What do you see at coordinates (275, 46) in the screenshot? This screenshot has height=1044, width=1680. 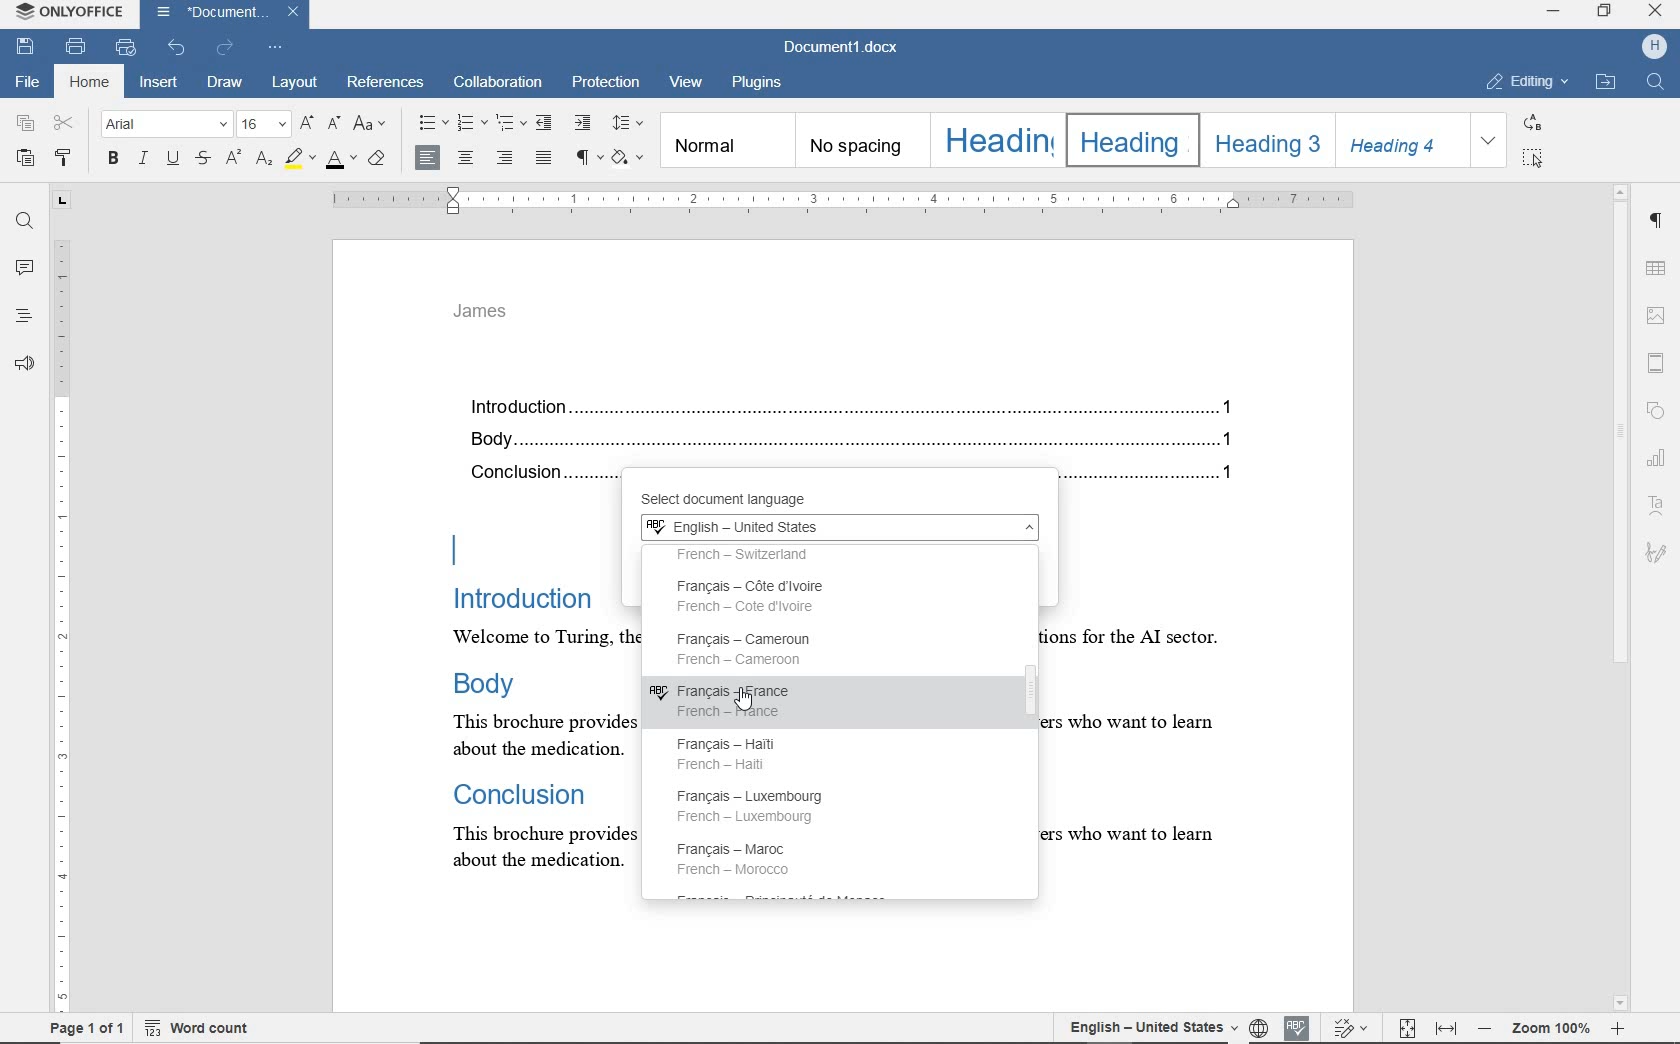 I see `customize quick access toolbar` at bounding box center [275, 46].